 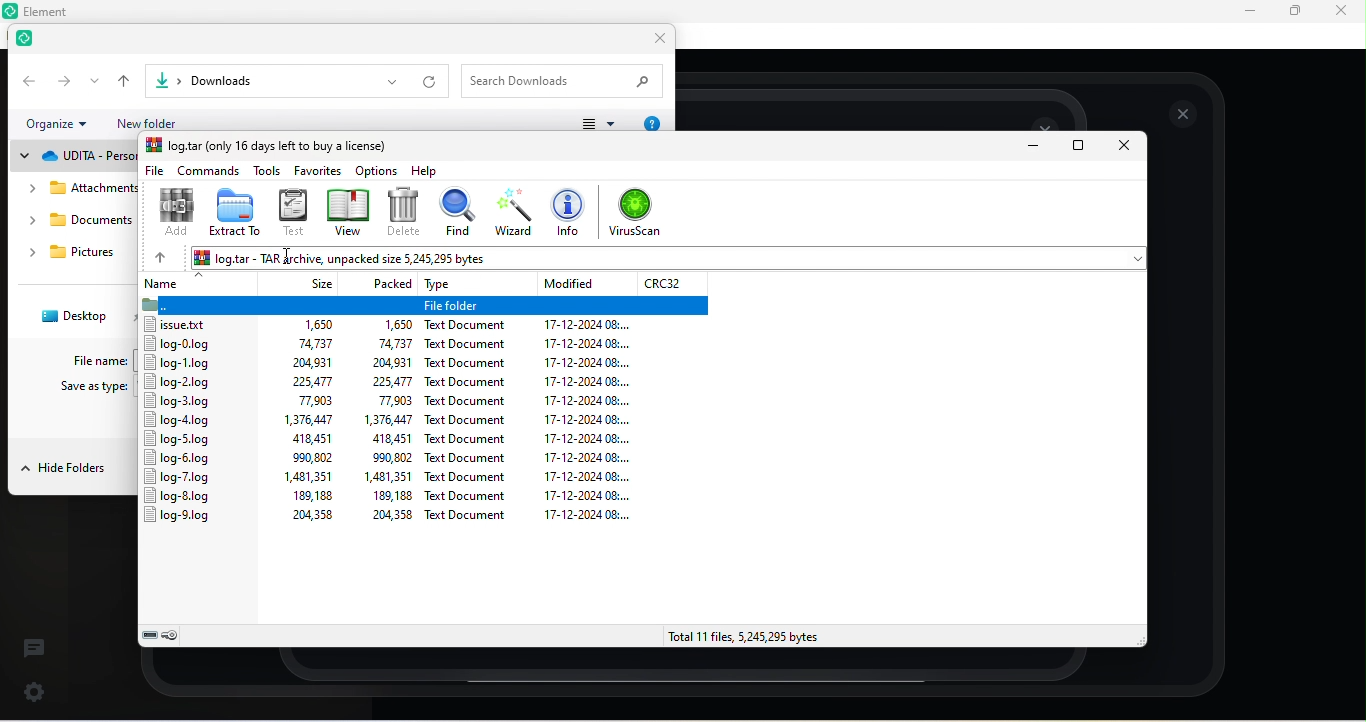 What do you see at coordinates (654, 41) in the screenshot?
I see `close` at bounding box center [654, 41].